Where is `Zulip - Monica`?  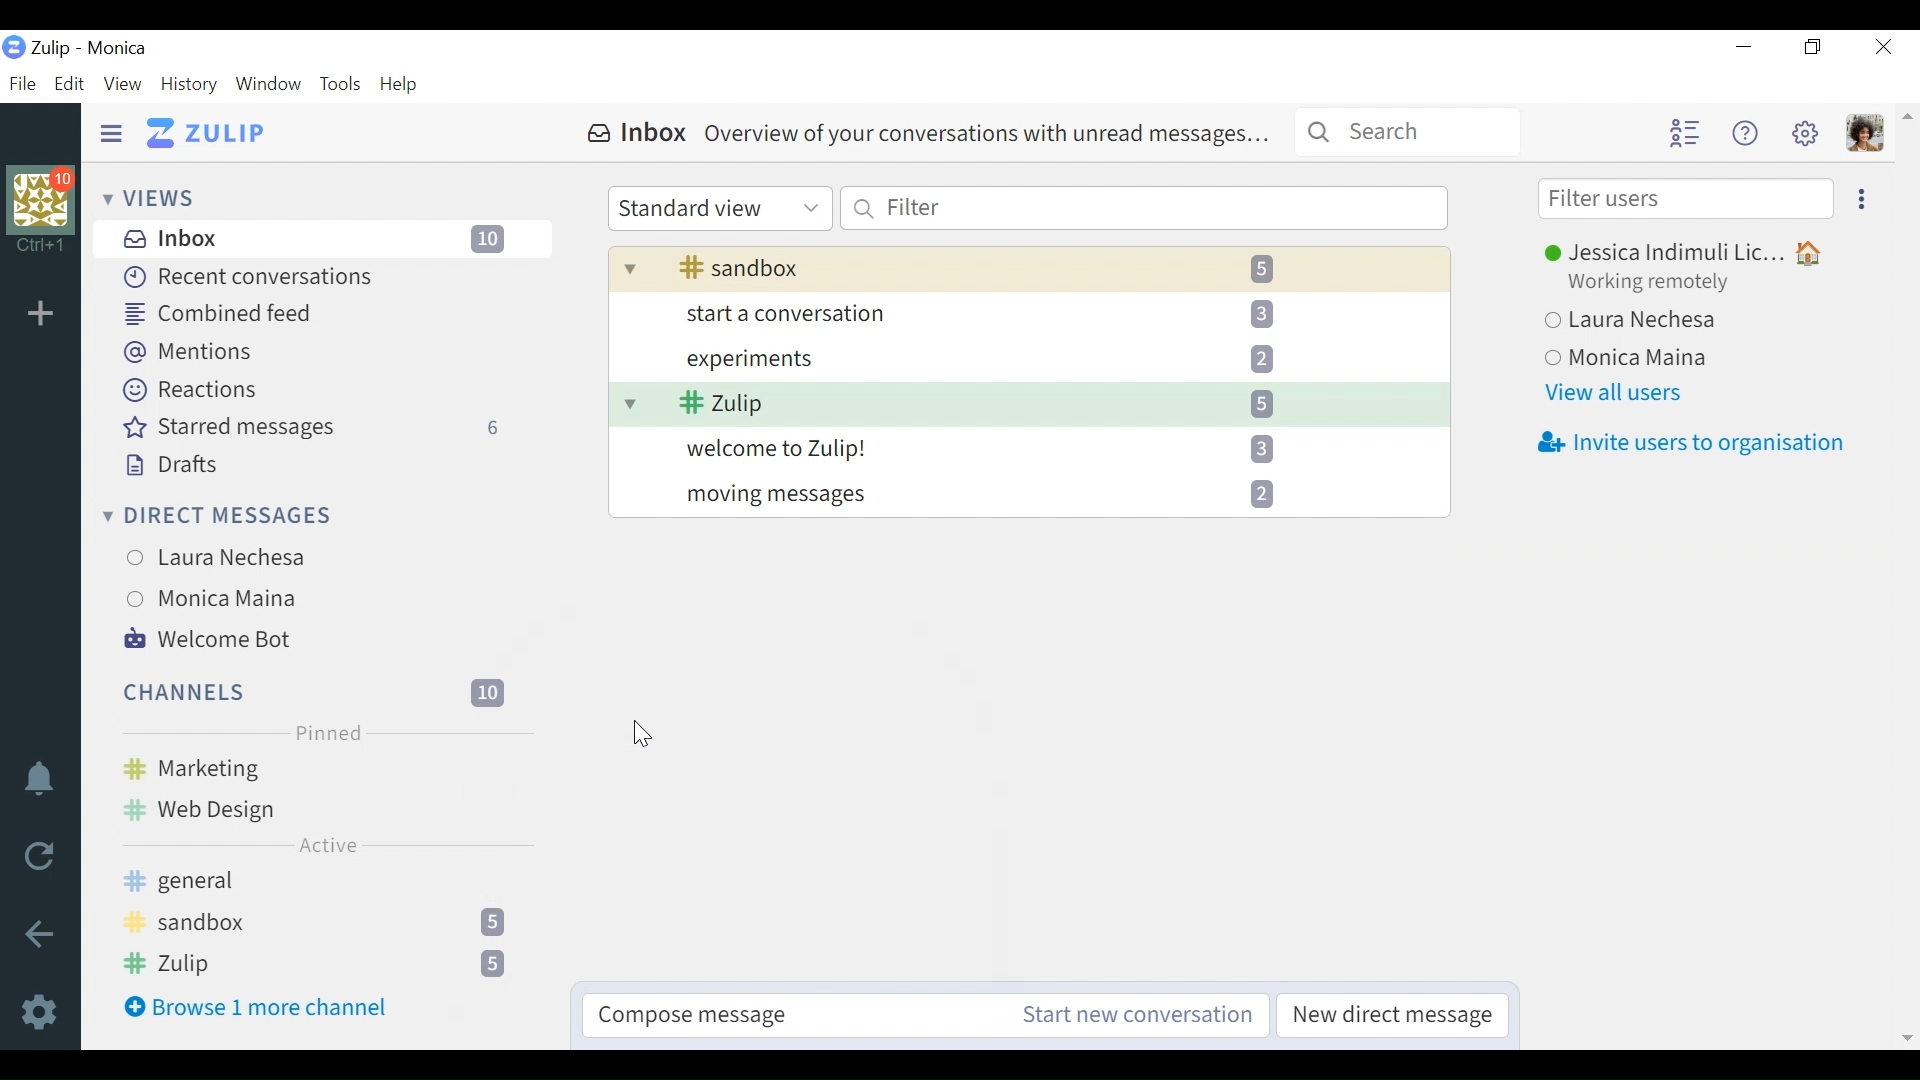 Zulip - Monica is located at coordinates (91, 48).